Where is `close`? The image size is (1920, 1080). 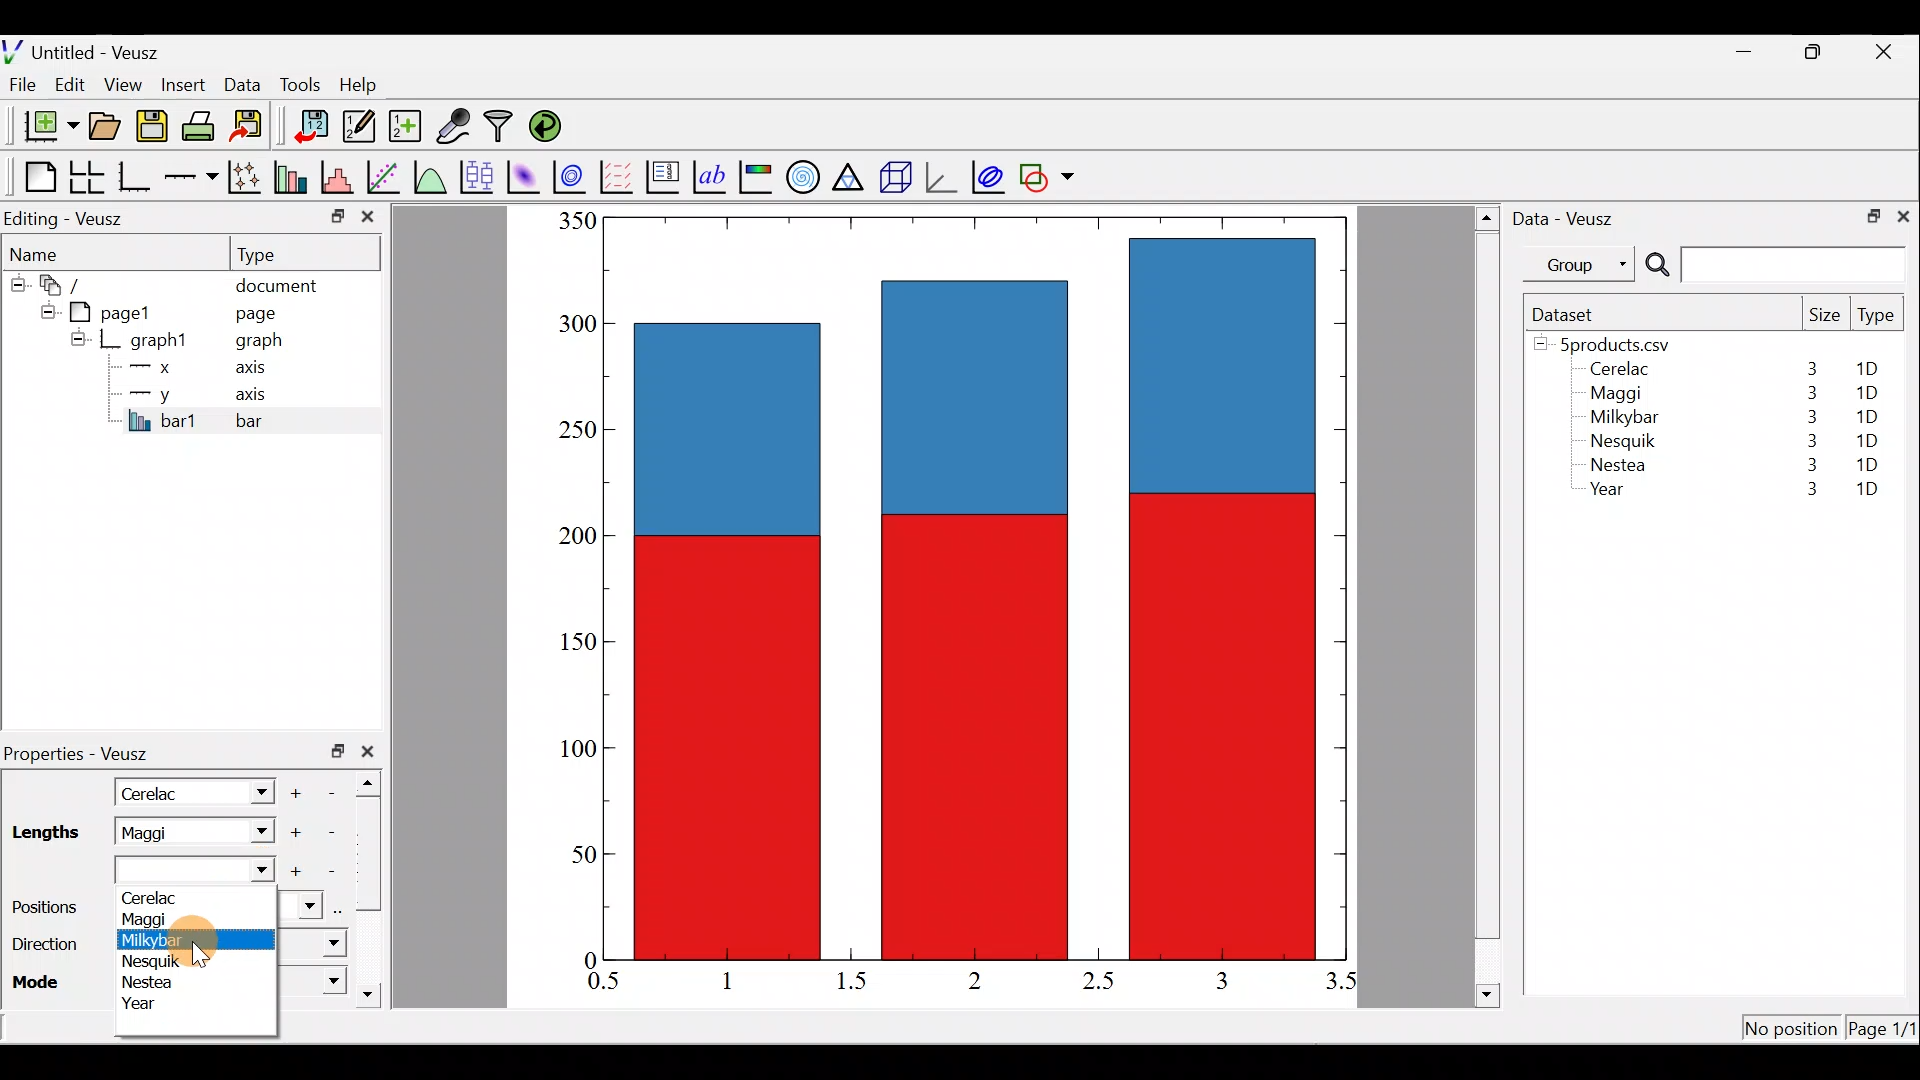
close is located at coordinates (368, 221).